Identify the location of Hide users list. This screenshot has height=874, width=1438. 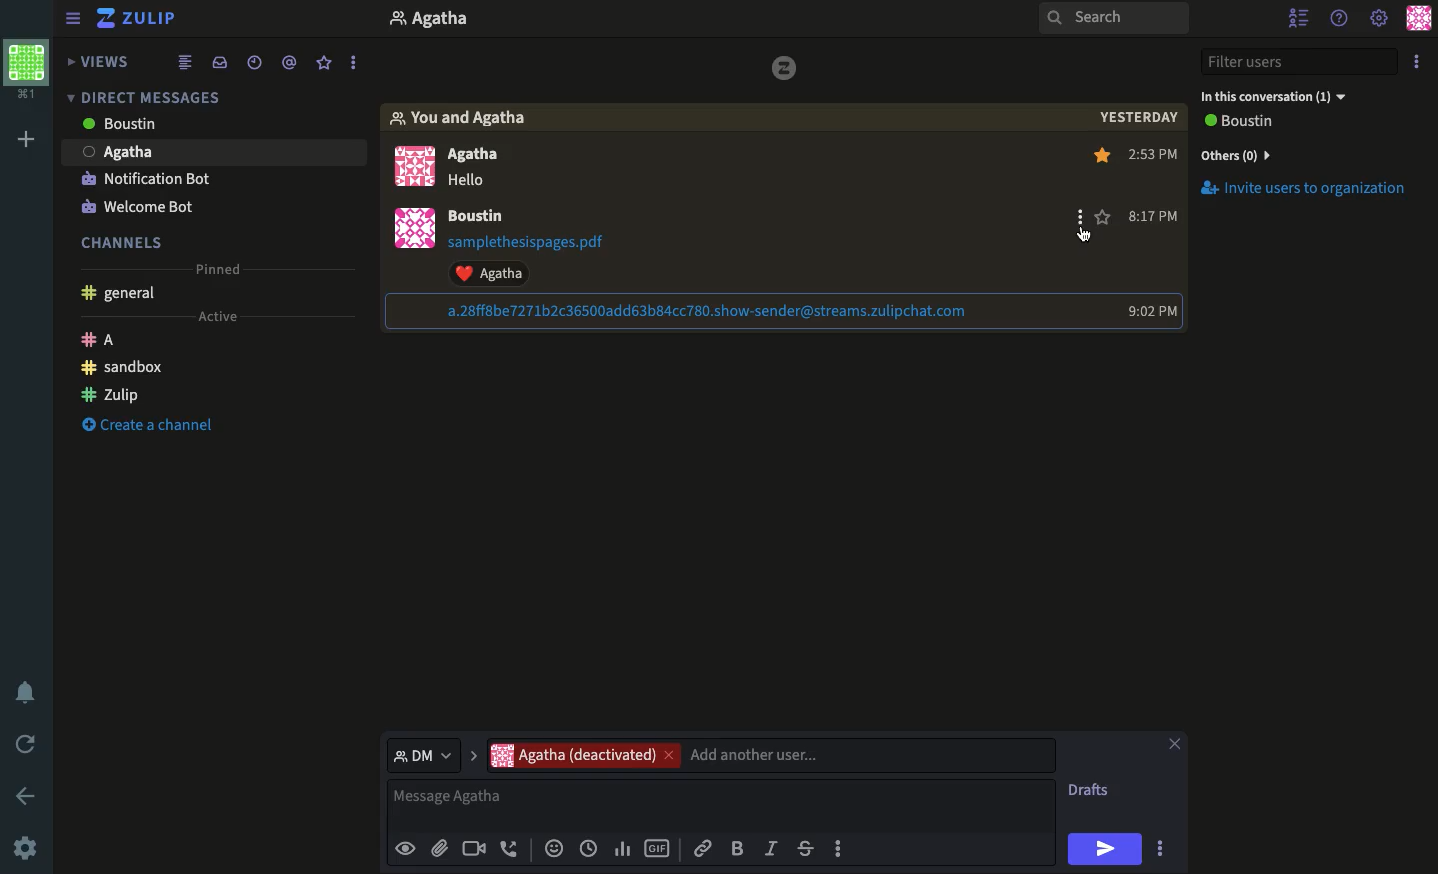
(1298, 16).